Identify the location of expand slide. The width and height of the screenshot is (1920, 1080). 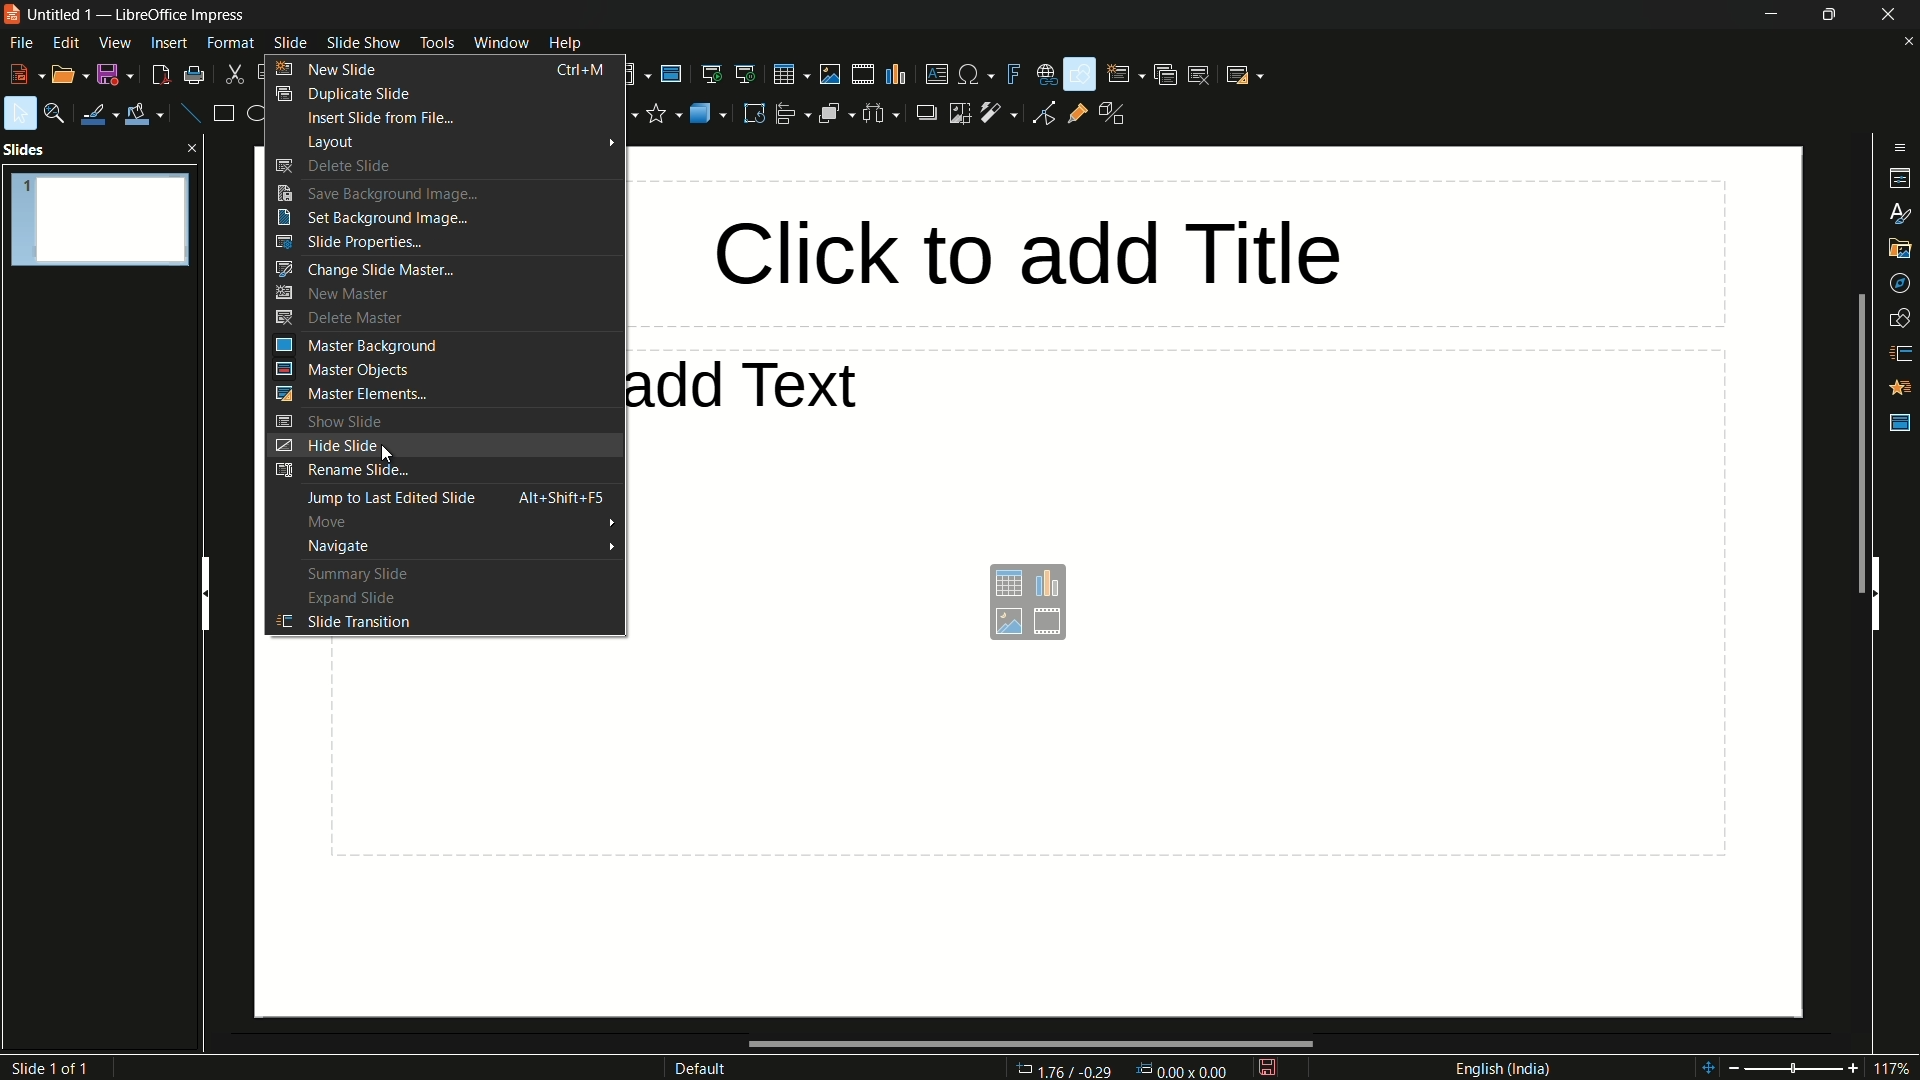
(351, 598).